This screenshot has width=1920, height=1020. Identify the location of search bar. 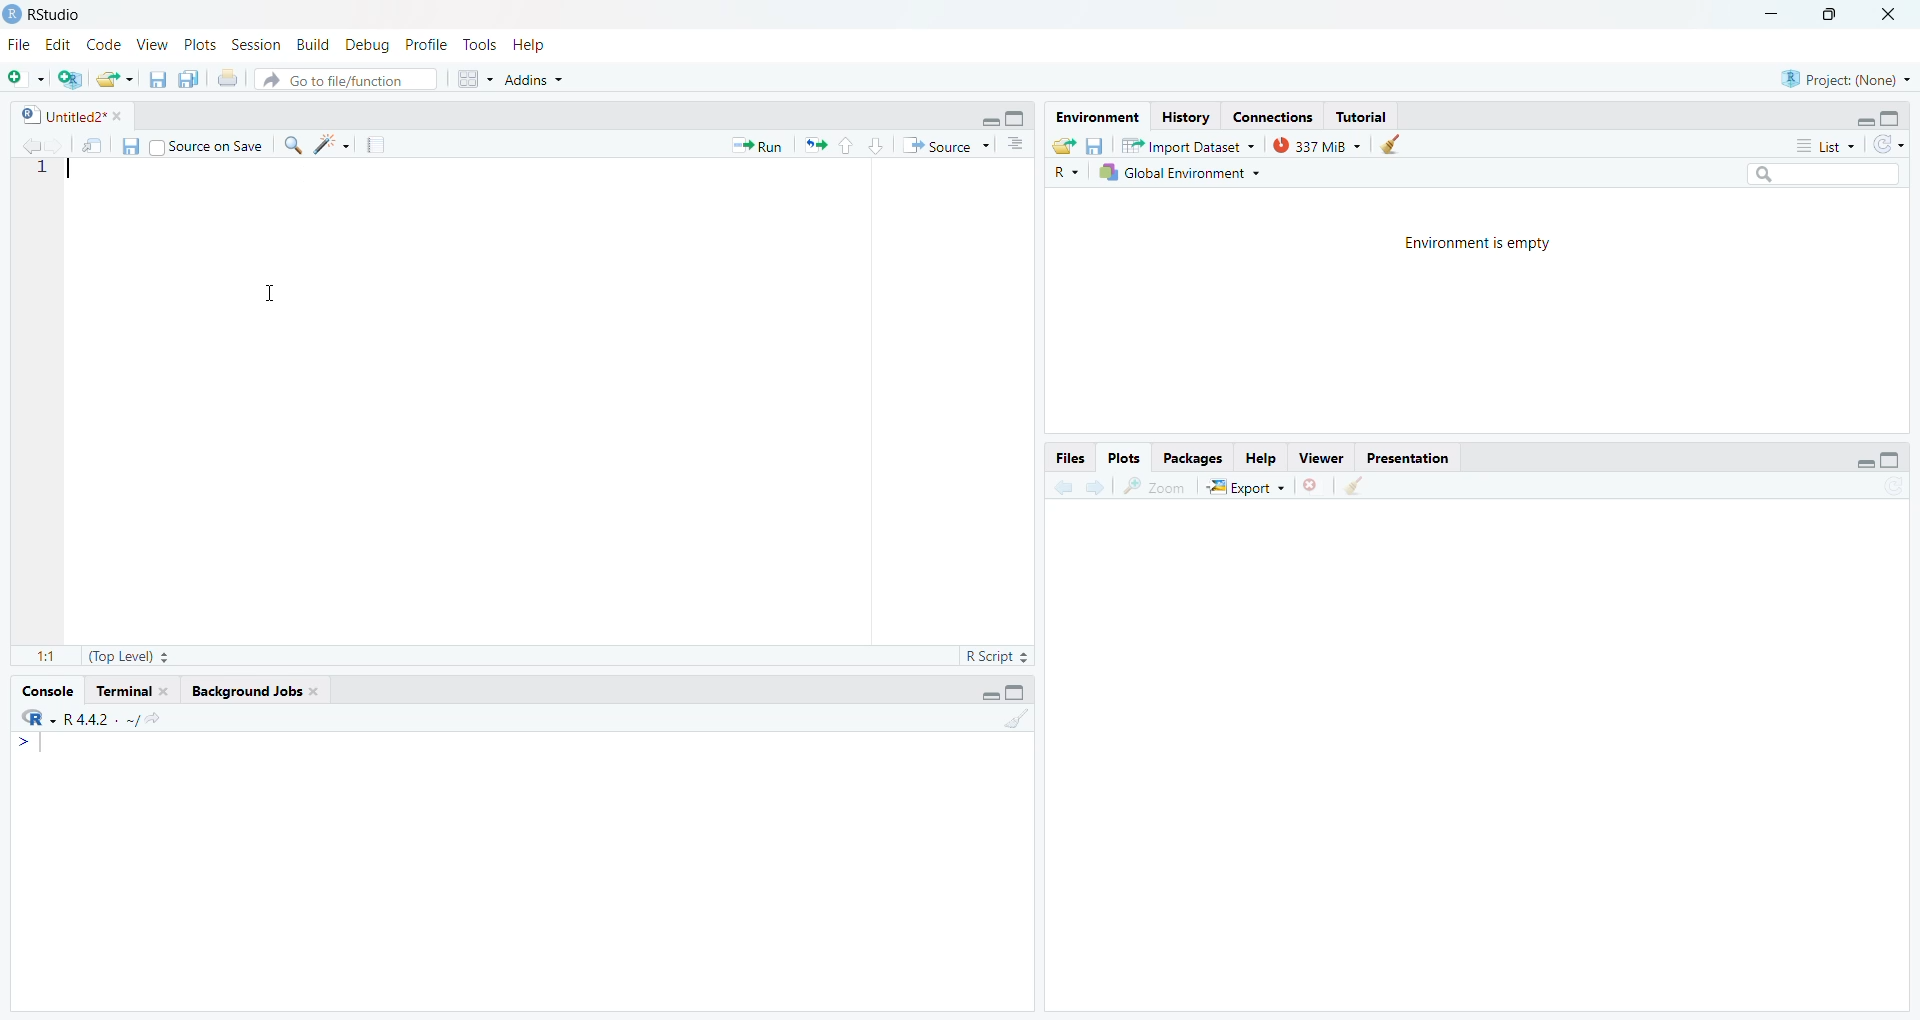
(1834, 176).